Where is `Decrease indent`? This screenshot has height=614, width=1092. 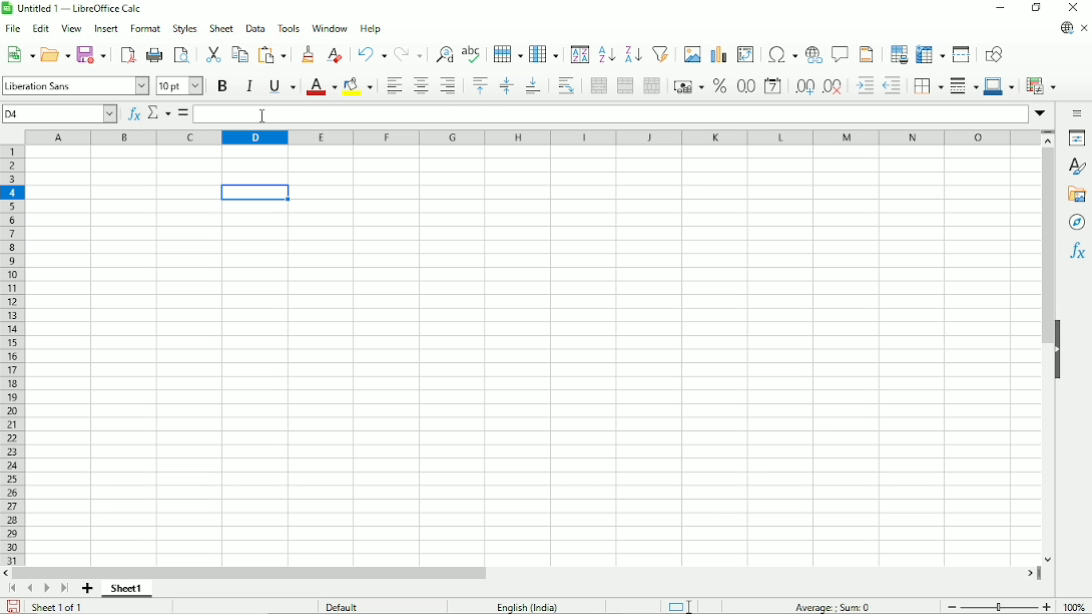
Decrease indent is located at coordinates (865, 86).